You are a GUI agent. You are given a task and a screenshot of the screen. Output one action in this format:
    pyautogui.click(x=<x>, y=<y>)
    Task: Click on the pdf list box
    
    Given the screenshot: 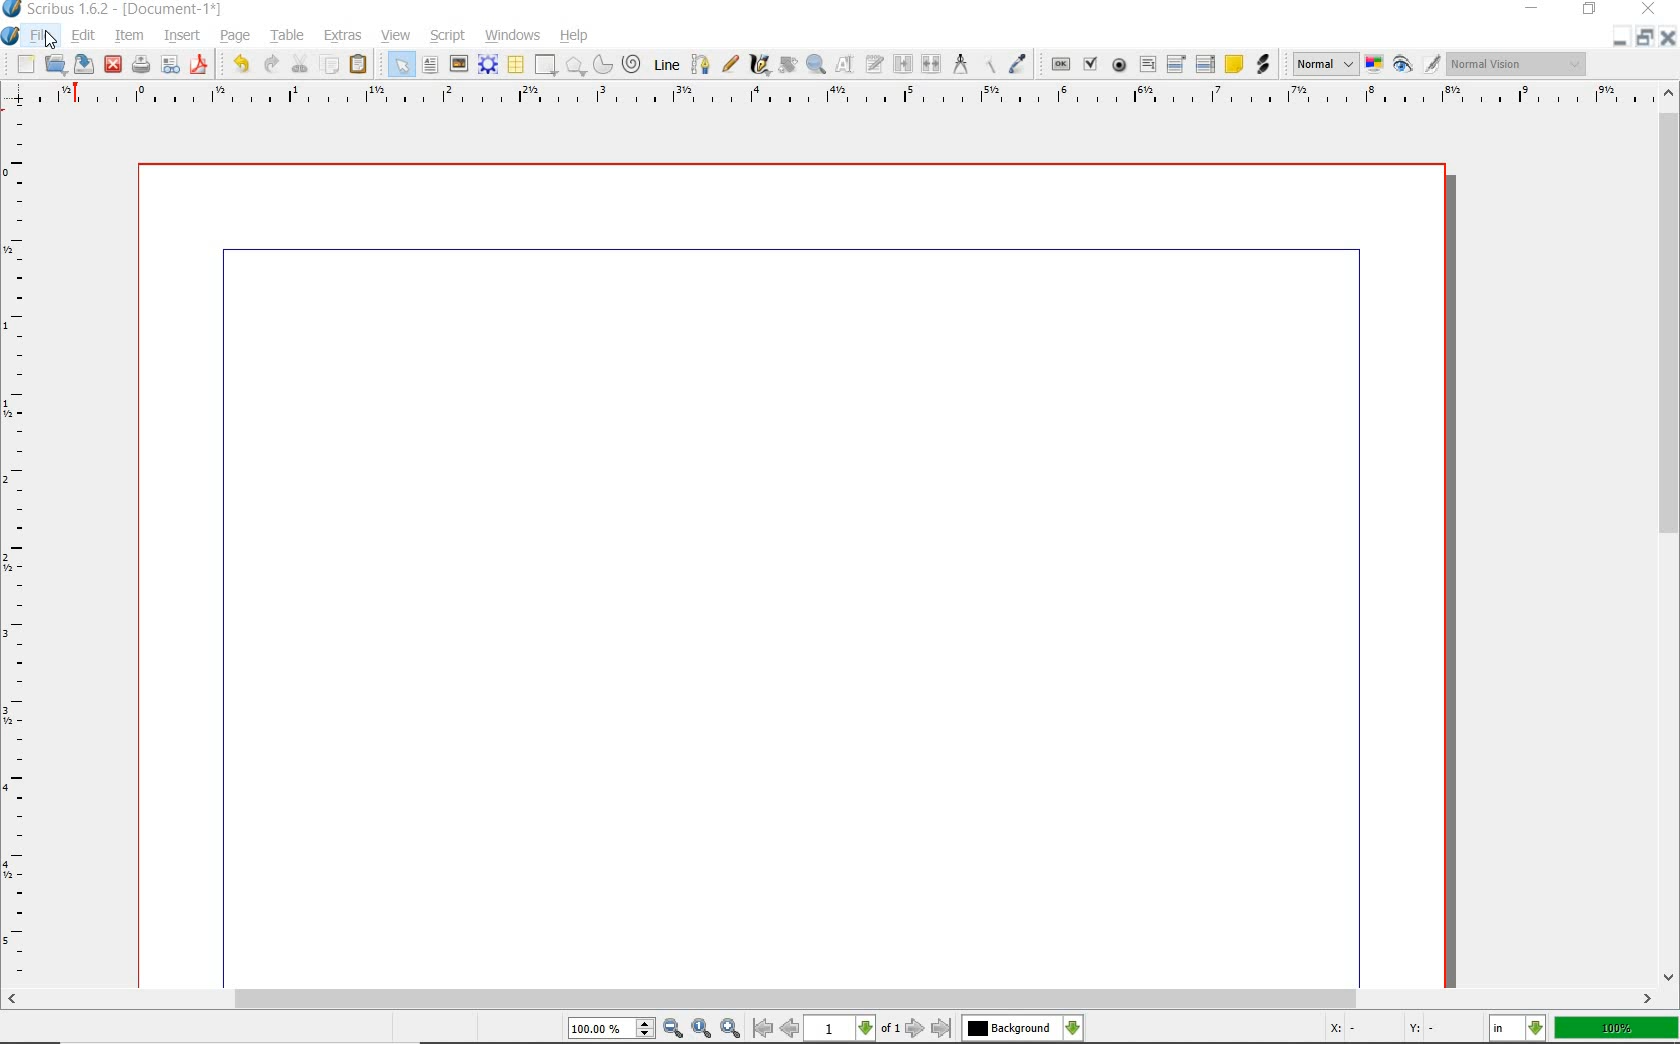 What is the action you would take?
    pyautogui.click(x=1204, y=64)
    